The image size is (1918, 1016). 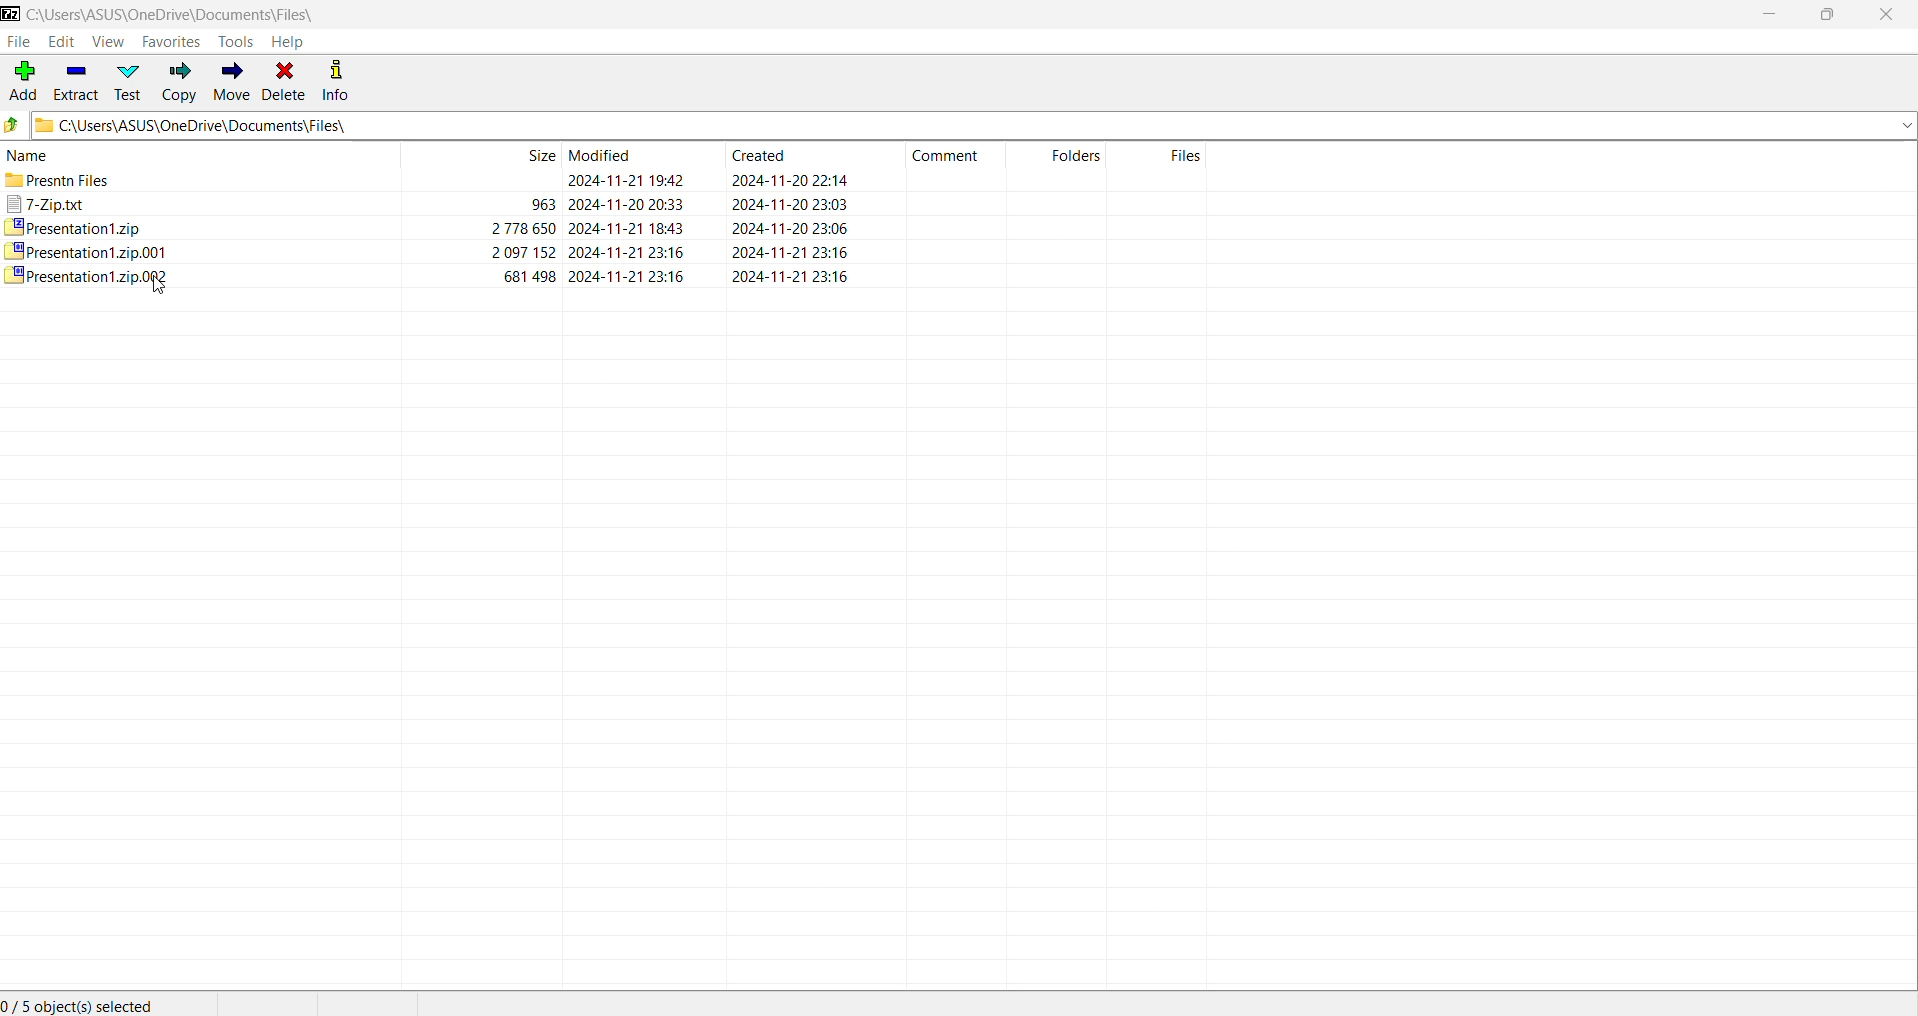 What do you see at coordinates (630, 204) in the screenshot?
I see `2024-11-20 20:33` at bounding box center [630, 204].